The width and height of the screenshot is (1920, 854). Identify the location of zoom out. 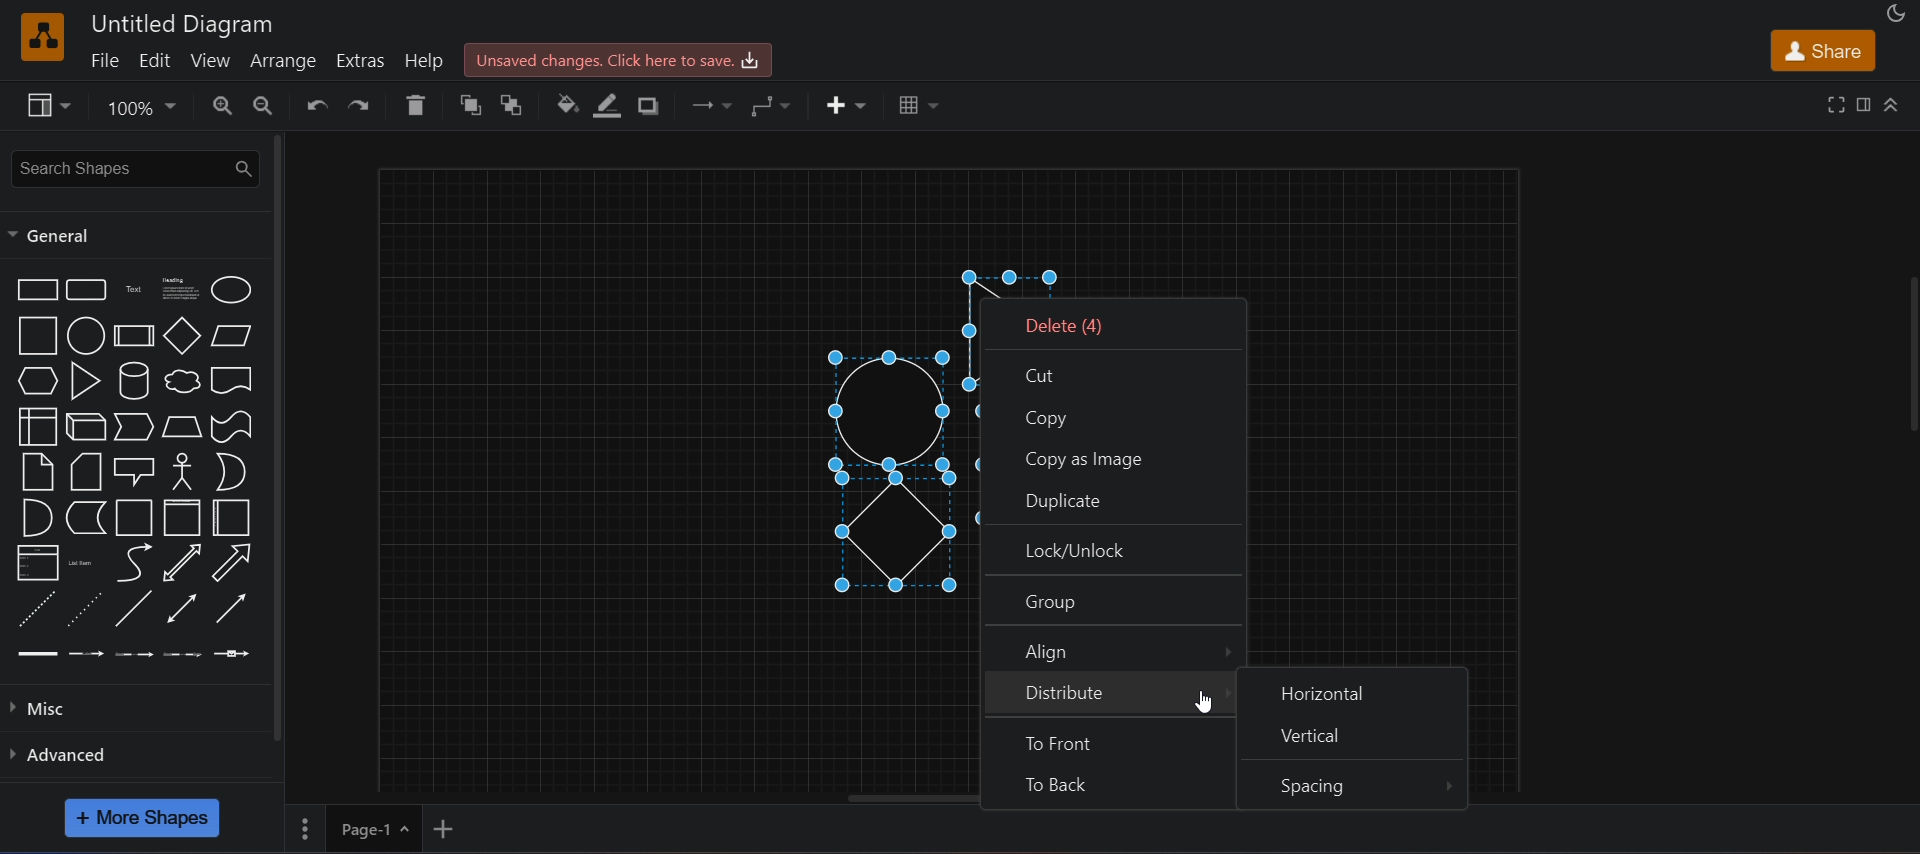
(266, 105).